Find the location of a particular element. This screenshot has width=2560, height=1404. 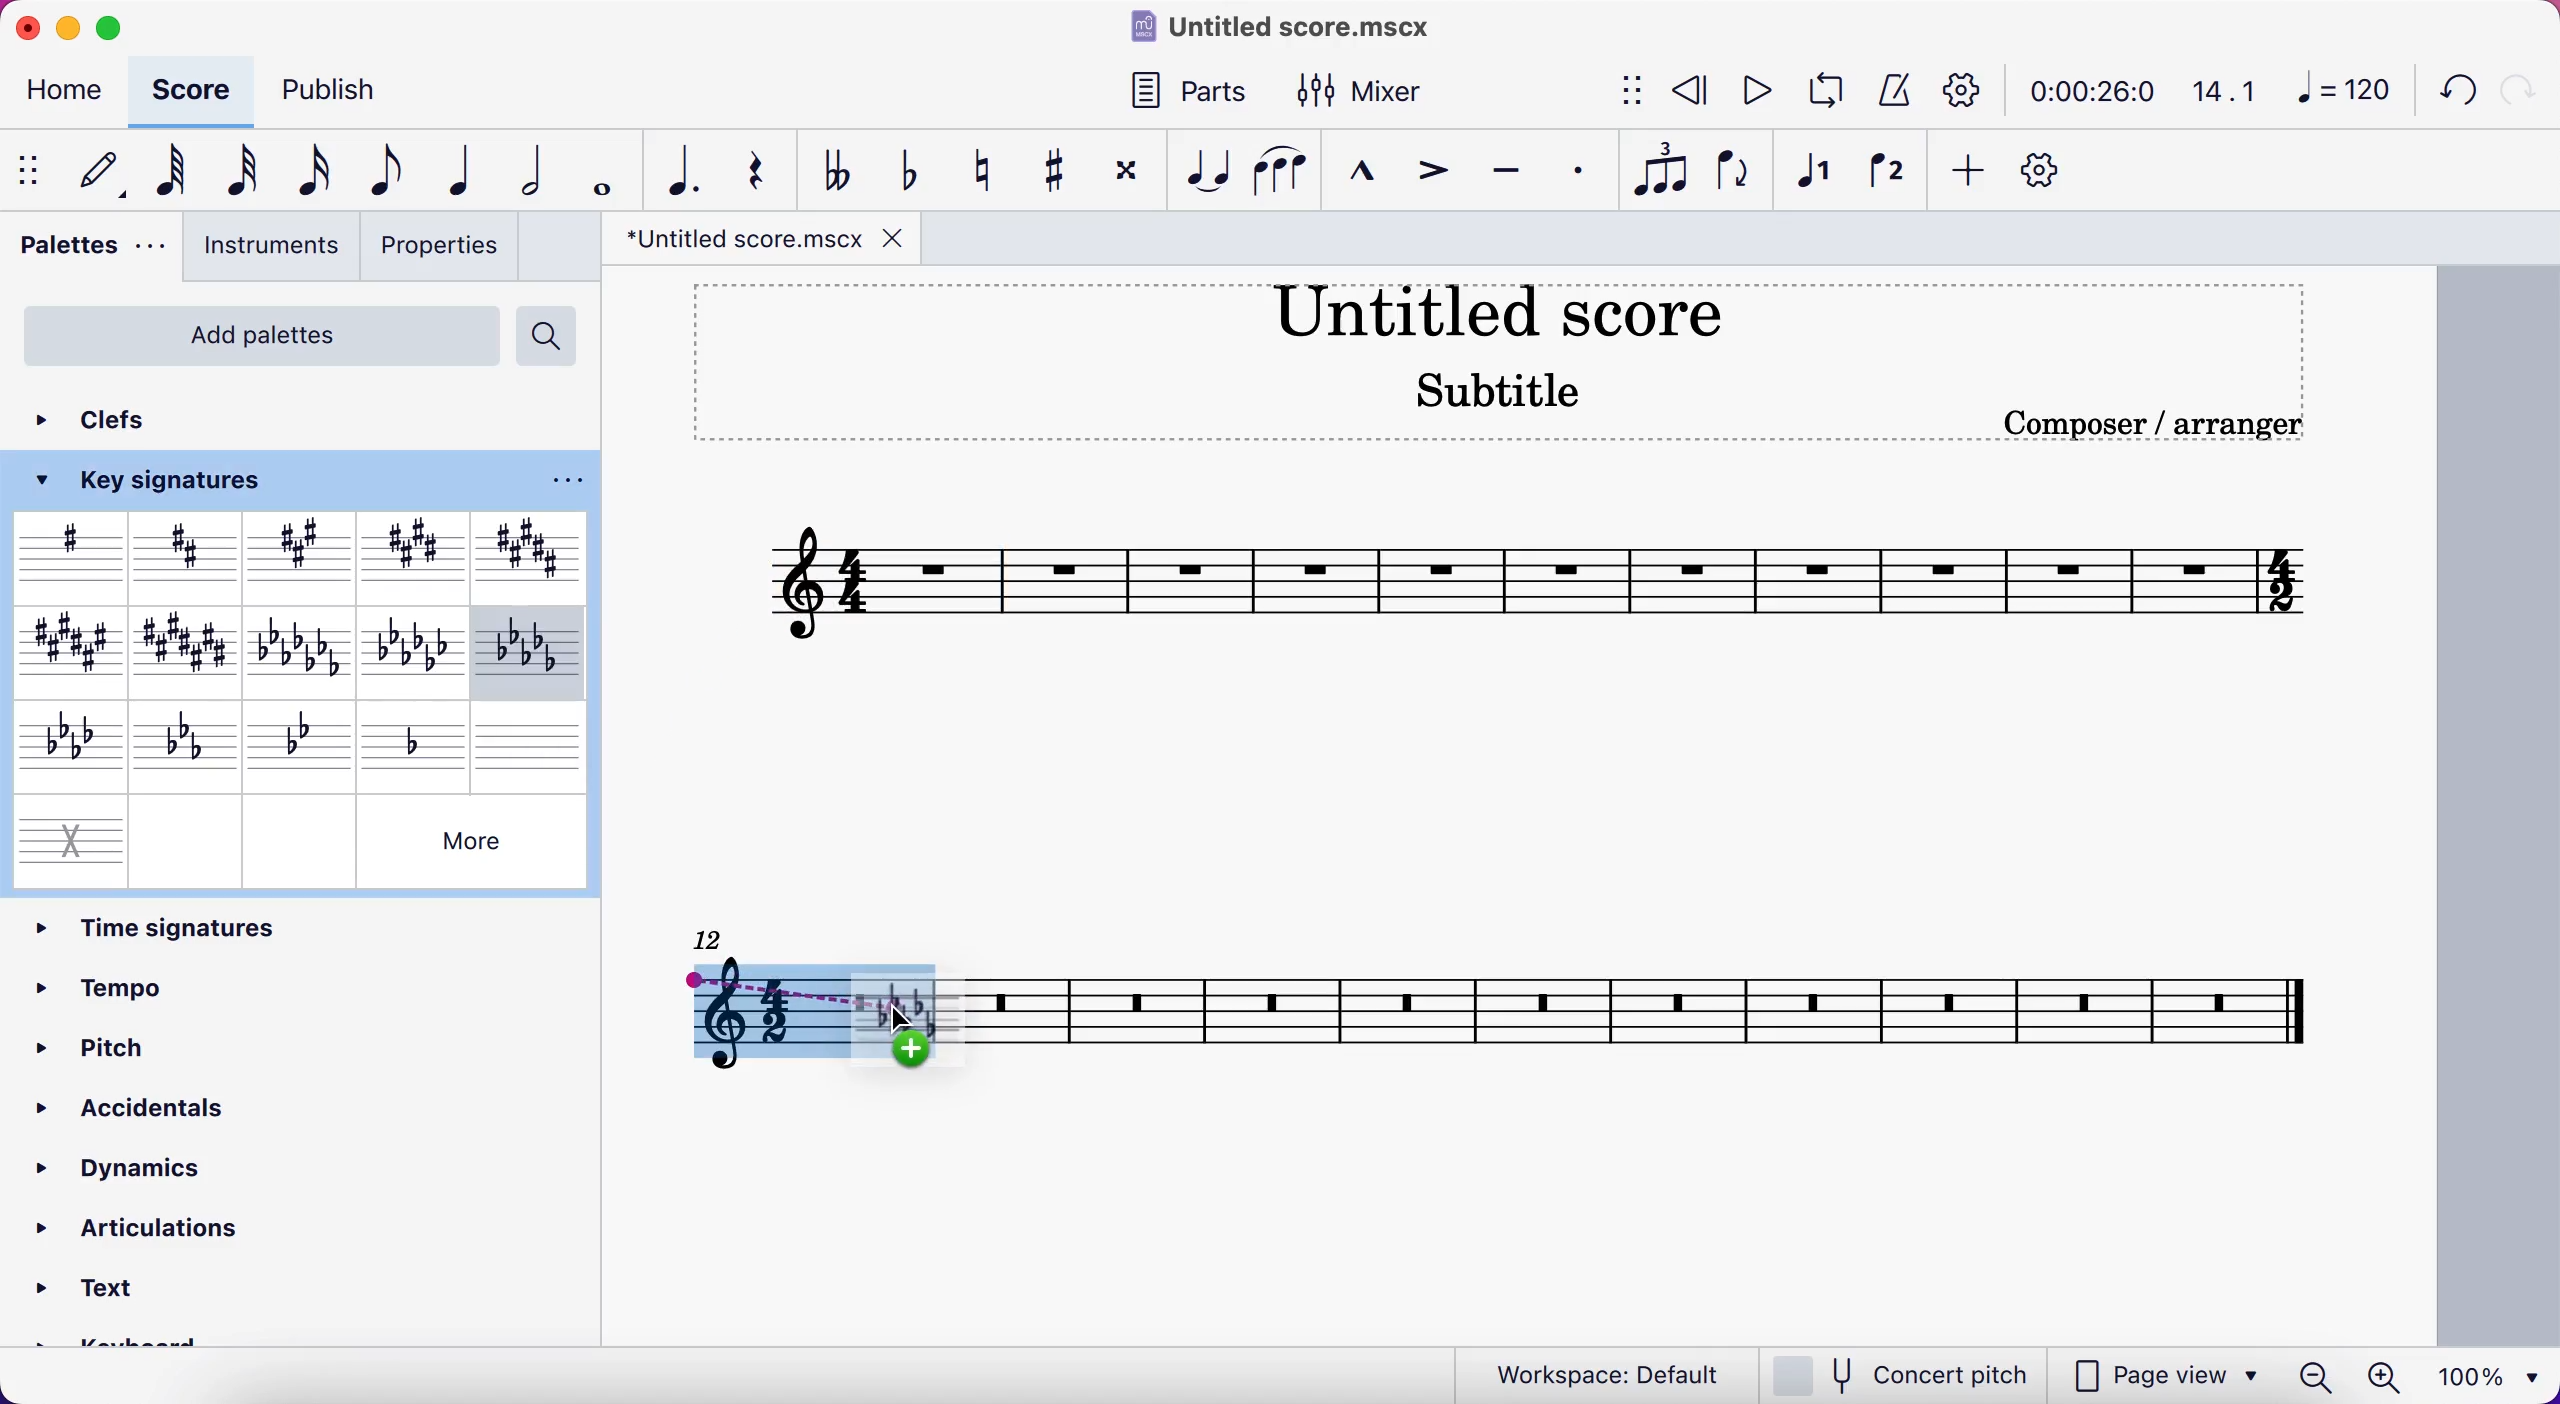

score is located at coordinates (1658, 1014).